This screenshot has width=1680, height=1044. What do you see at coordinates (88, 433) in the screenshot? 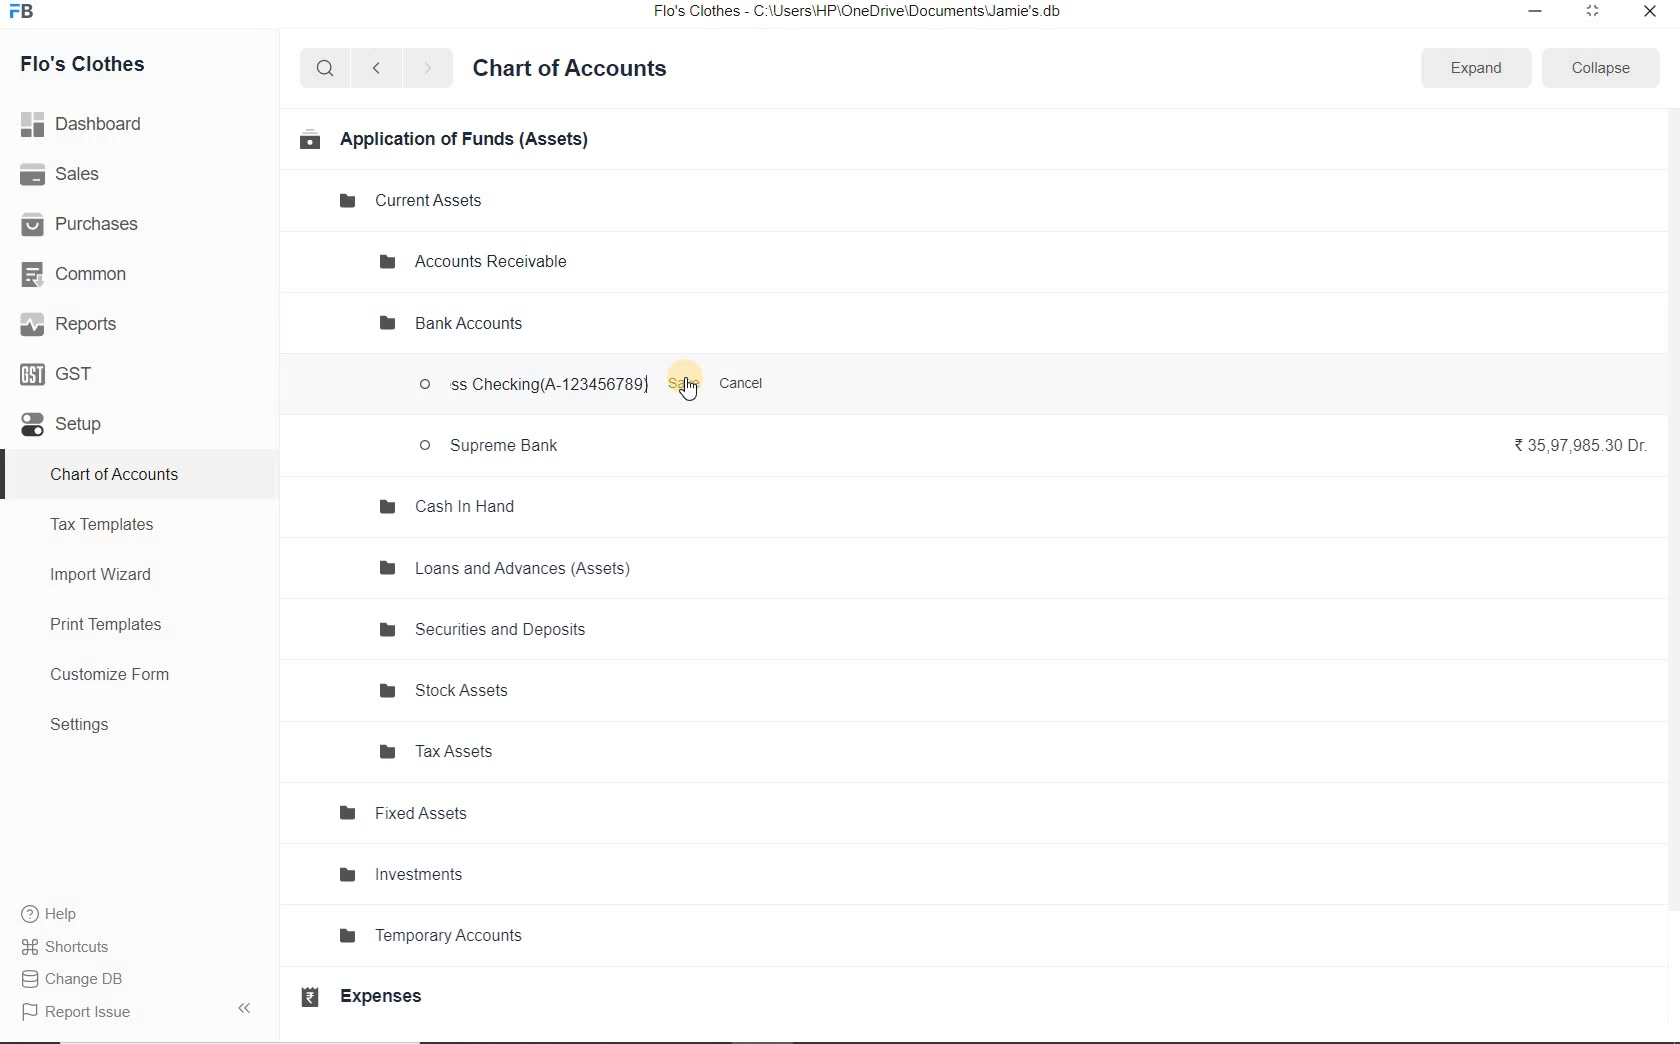
I see `Setup` at bounding box center [88, 433].